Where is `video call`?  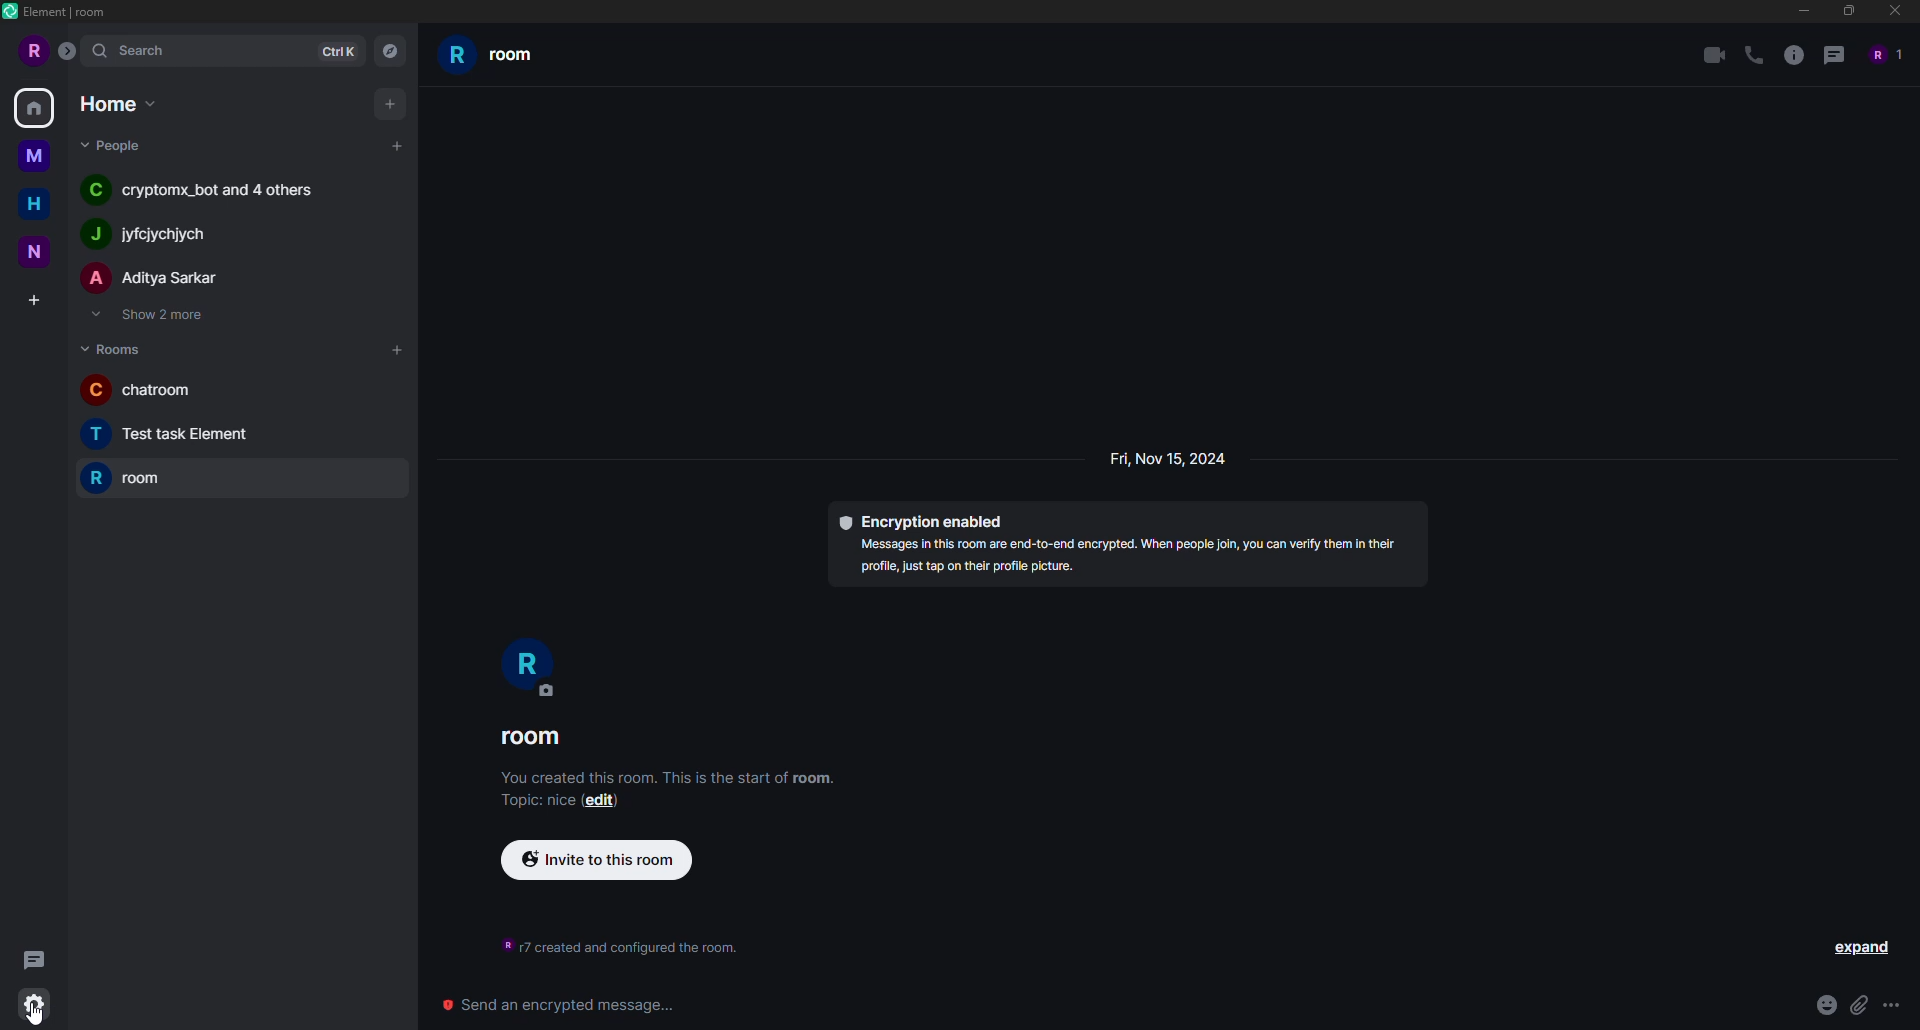 video call is located at coordinates (1711, 54).